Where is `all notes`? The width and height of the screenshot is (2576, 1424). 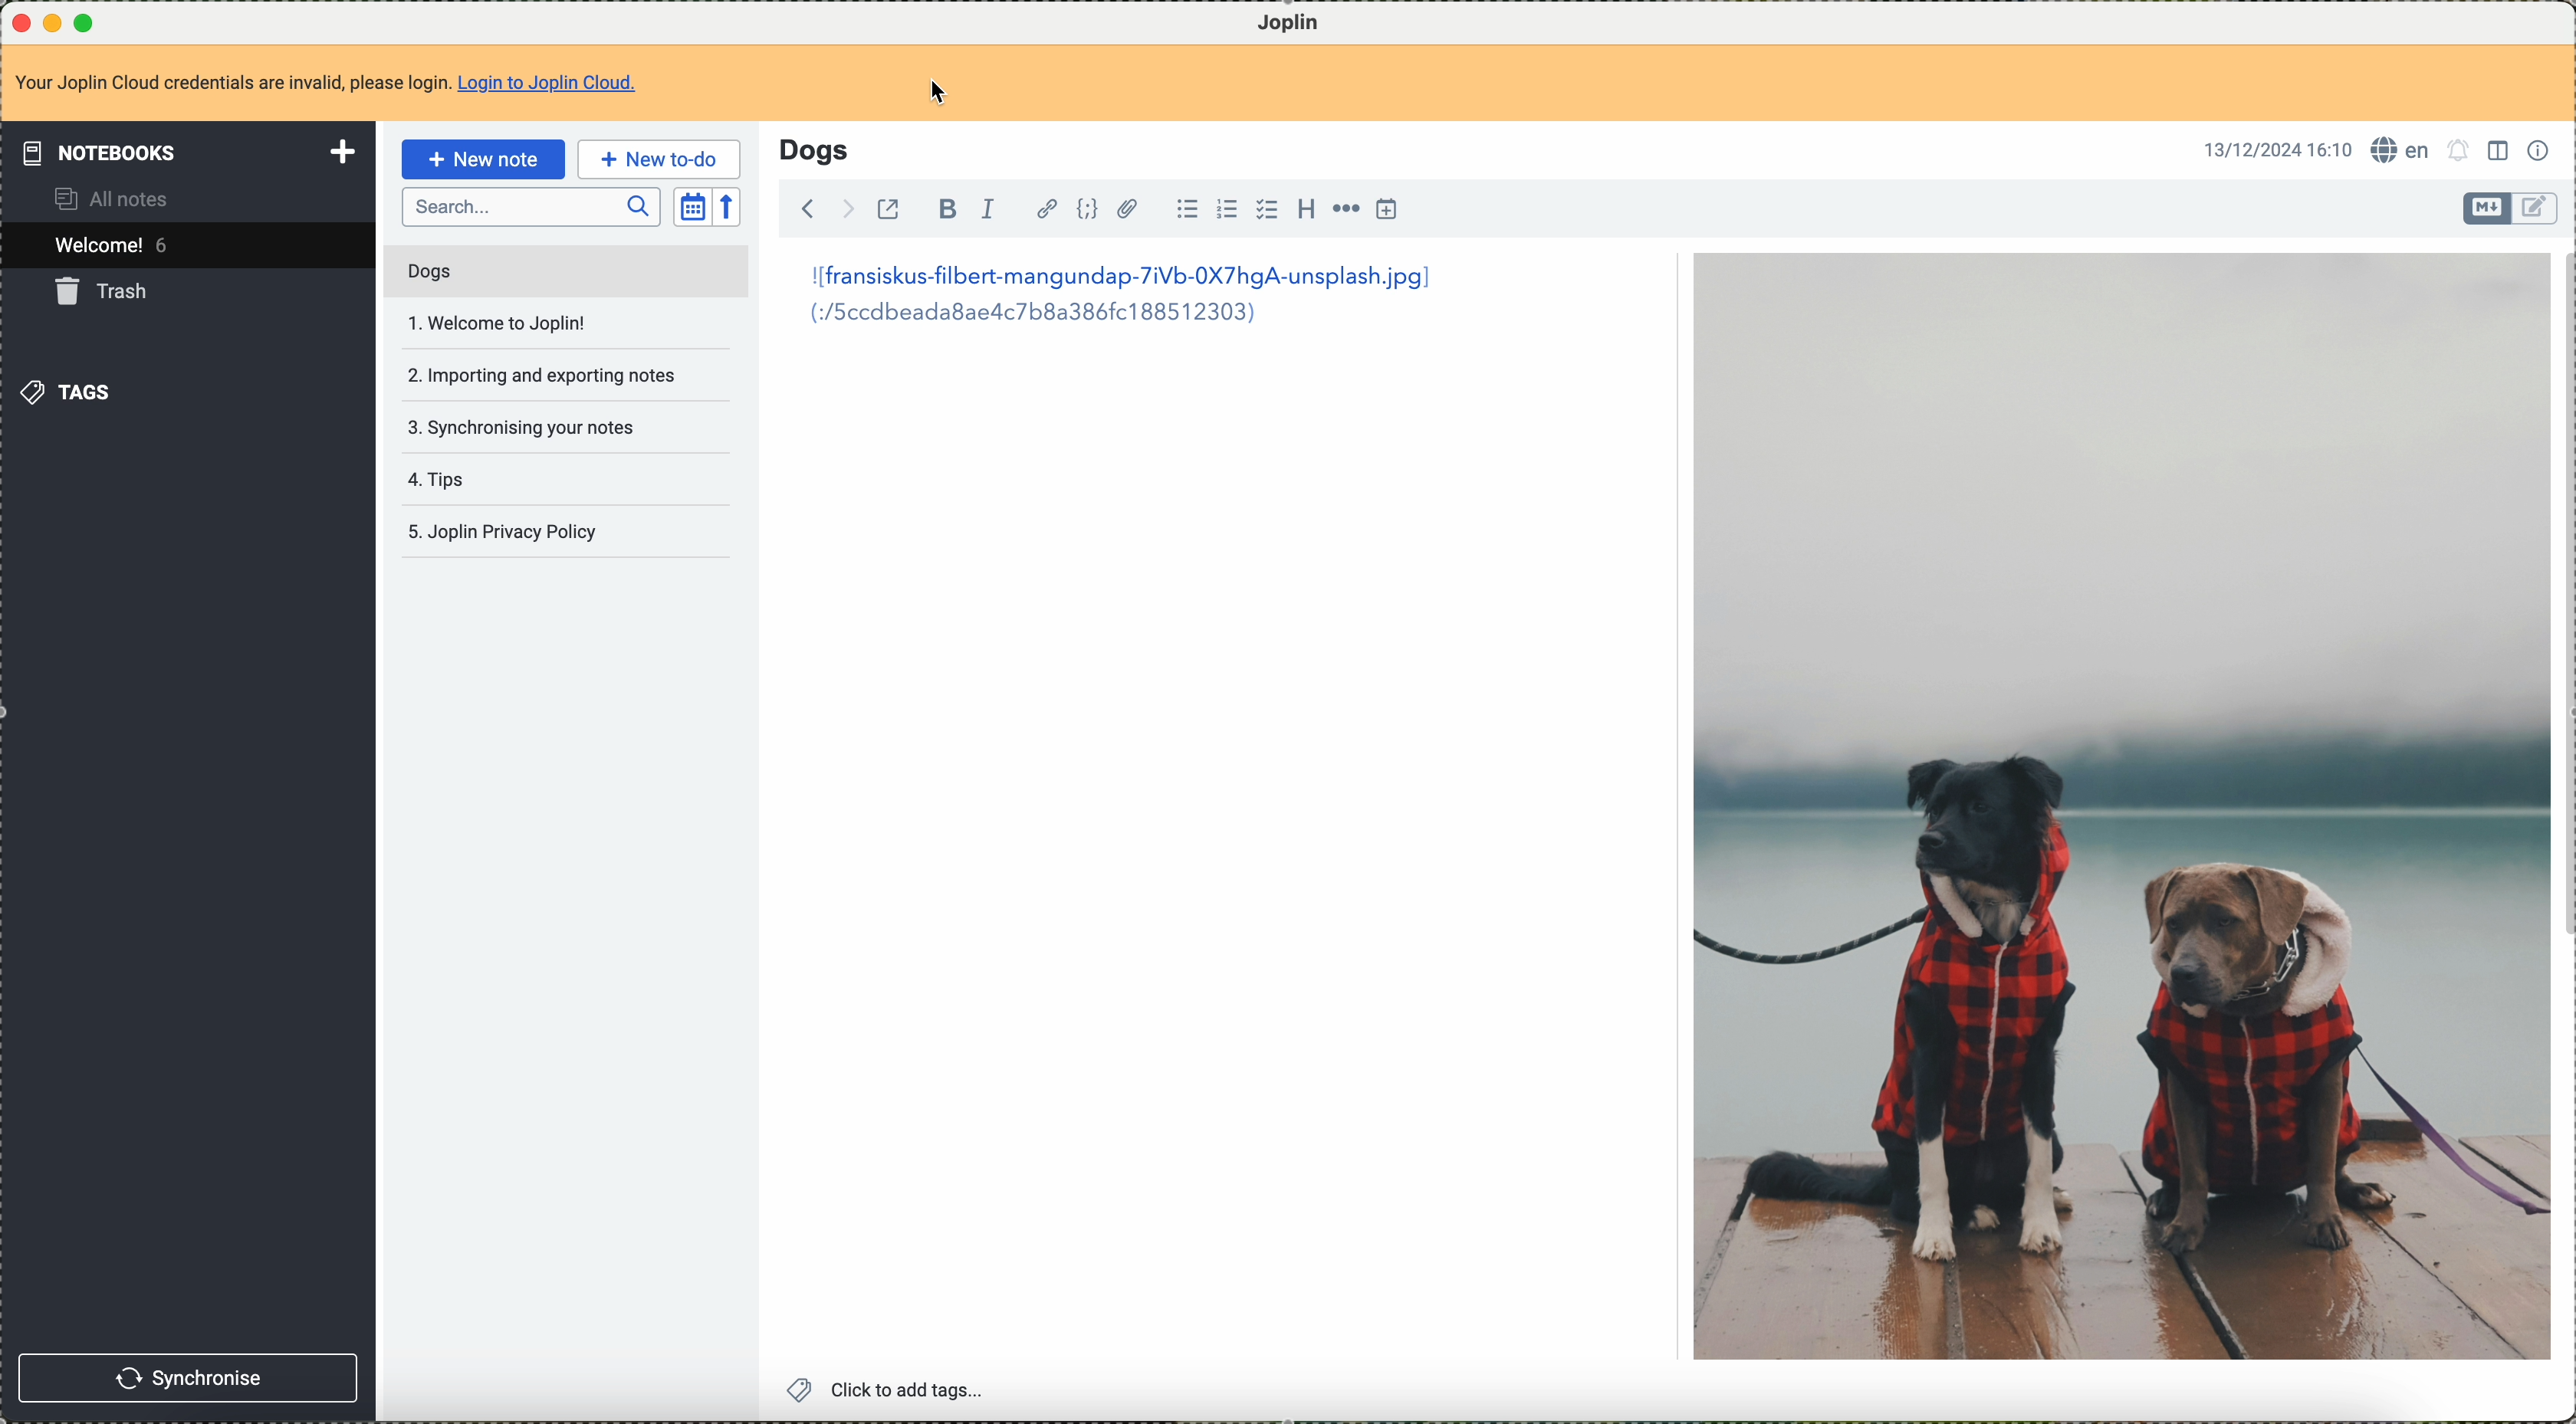
all notes is located at coordinates (116, 198).